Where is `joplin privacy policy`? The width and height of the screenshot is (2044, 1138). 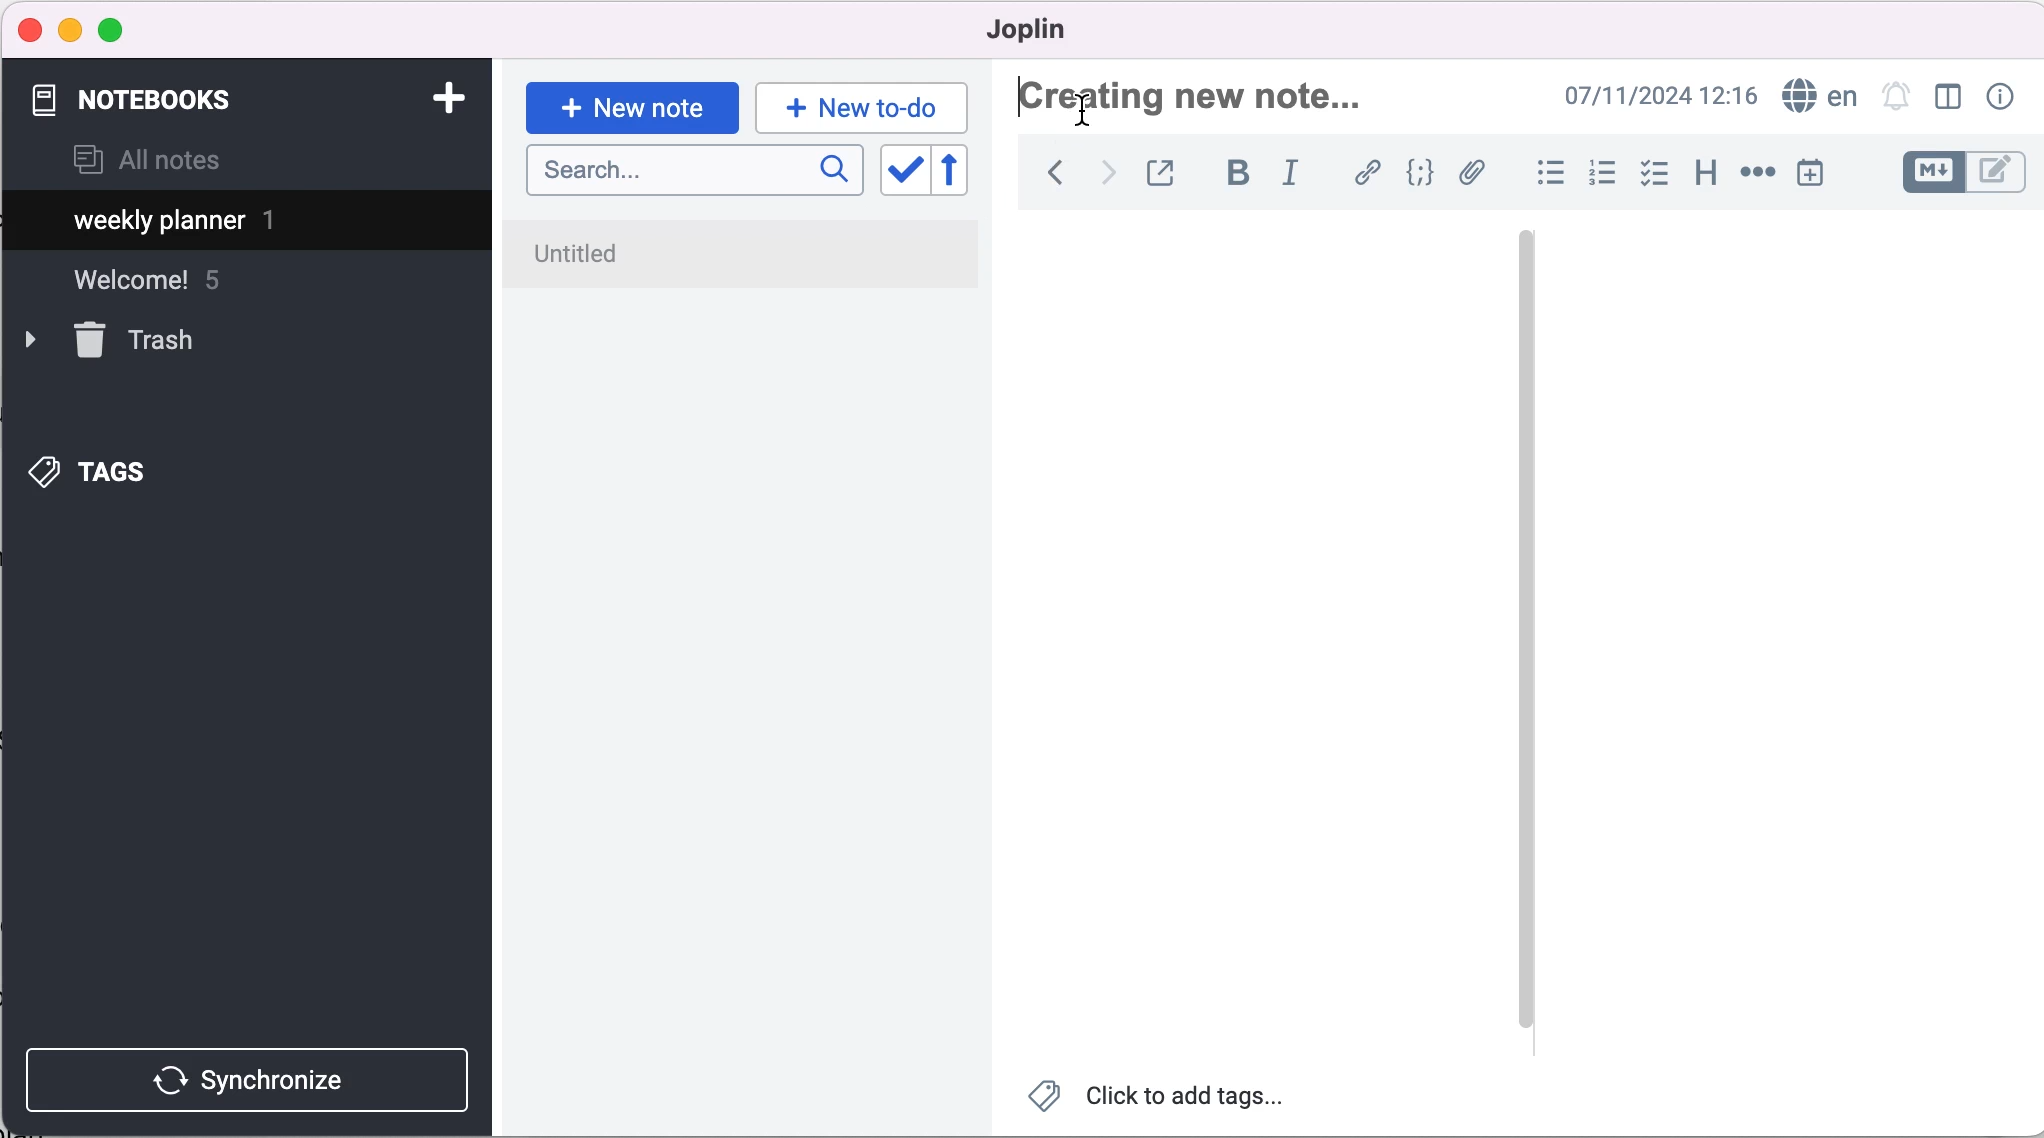
joplin privacy policy is located at coordinates (664, 248).